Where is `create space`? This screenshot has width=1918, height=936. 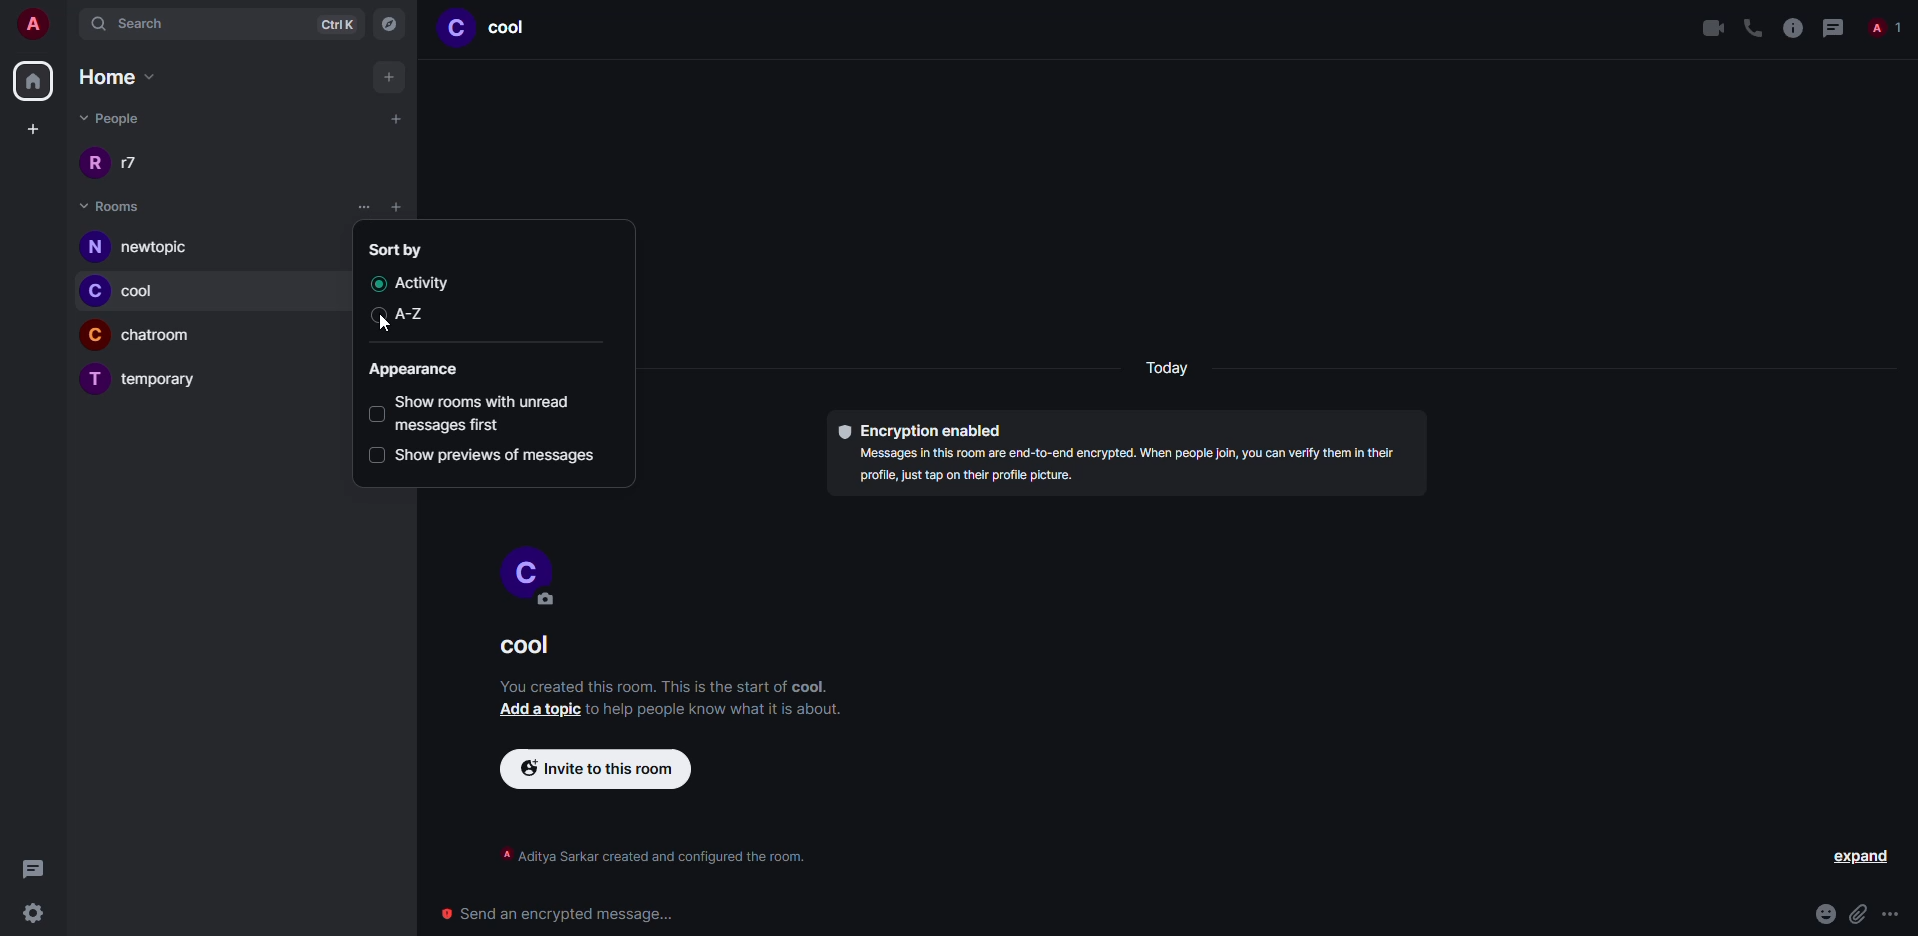 create space is located at coordinates (28, 129).